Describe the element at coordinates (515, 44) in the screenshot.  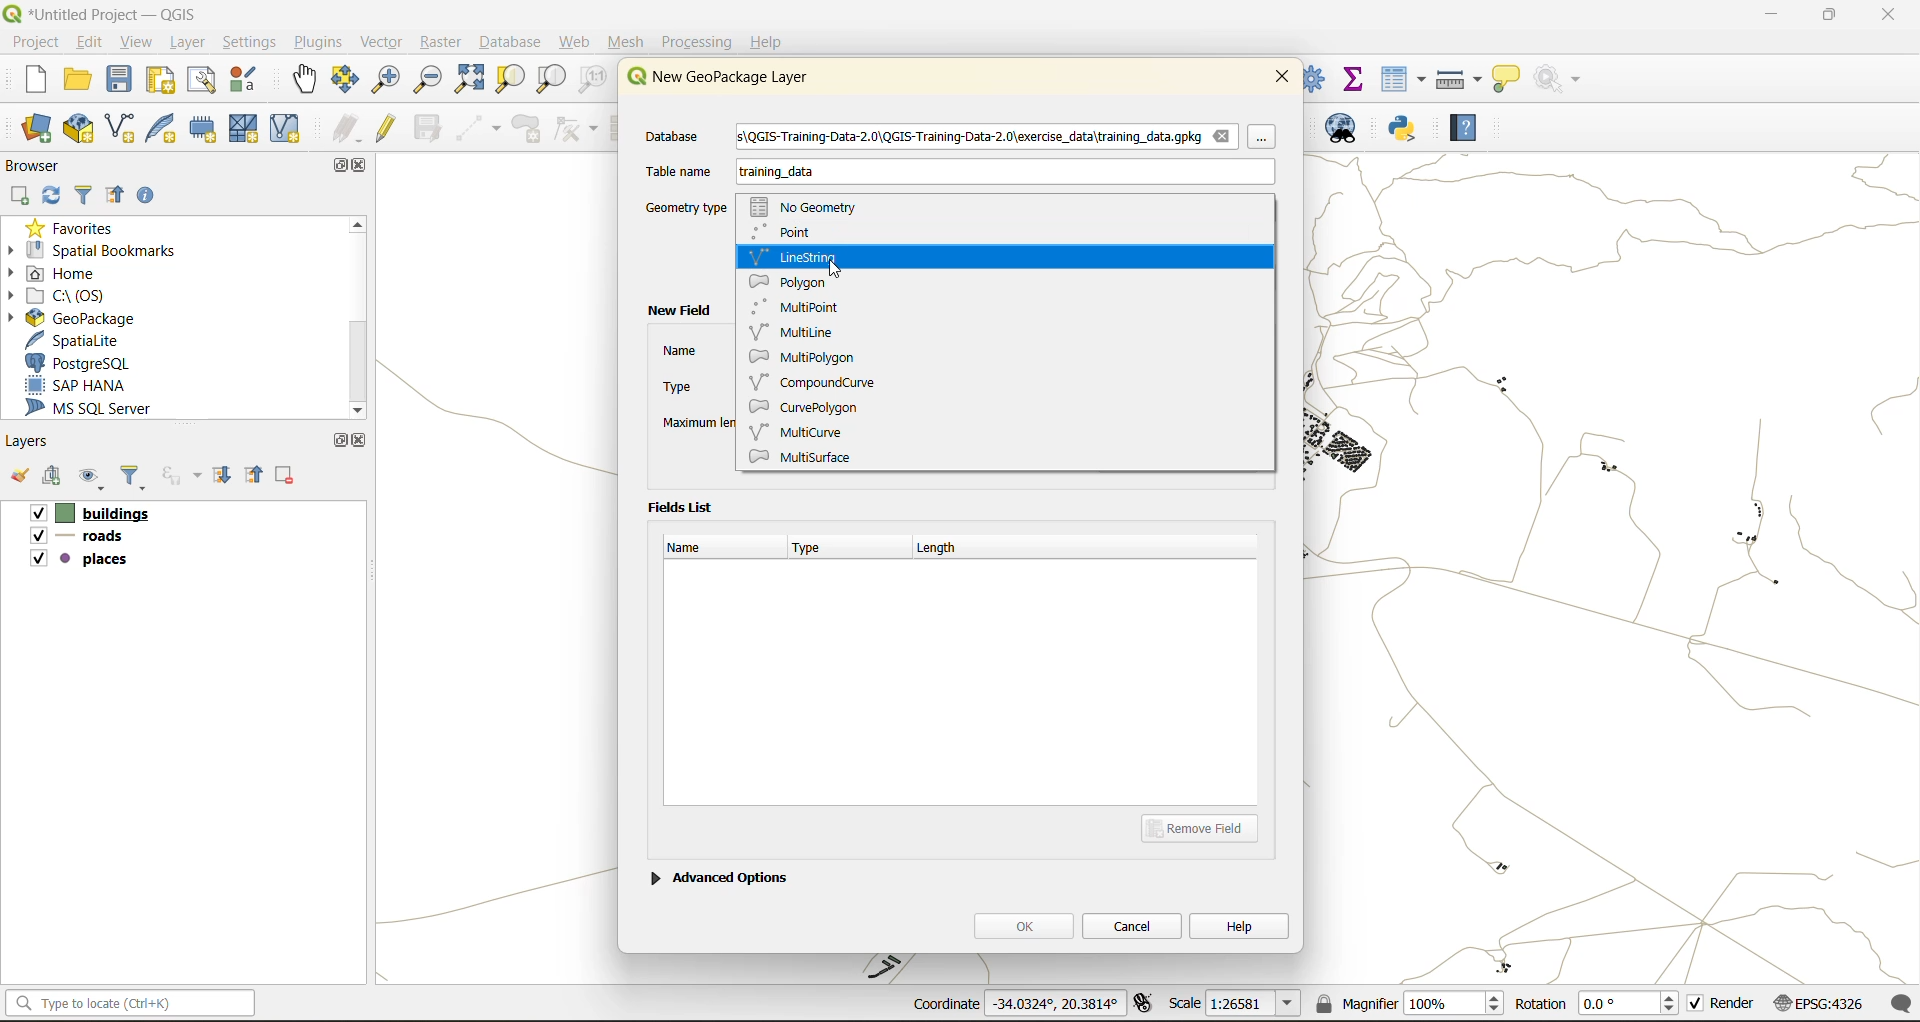
I see `database` at that location.